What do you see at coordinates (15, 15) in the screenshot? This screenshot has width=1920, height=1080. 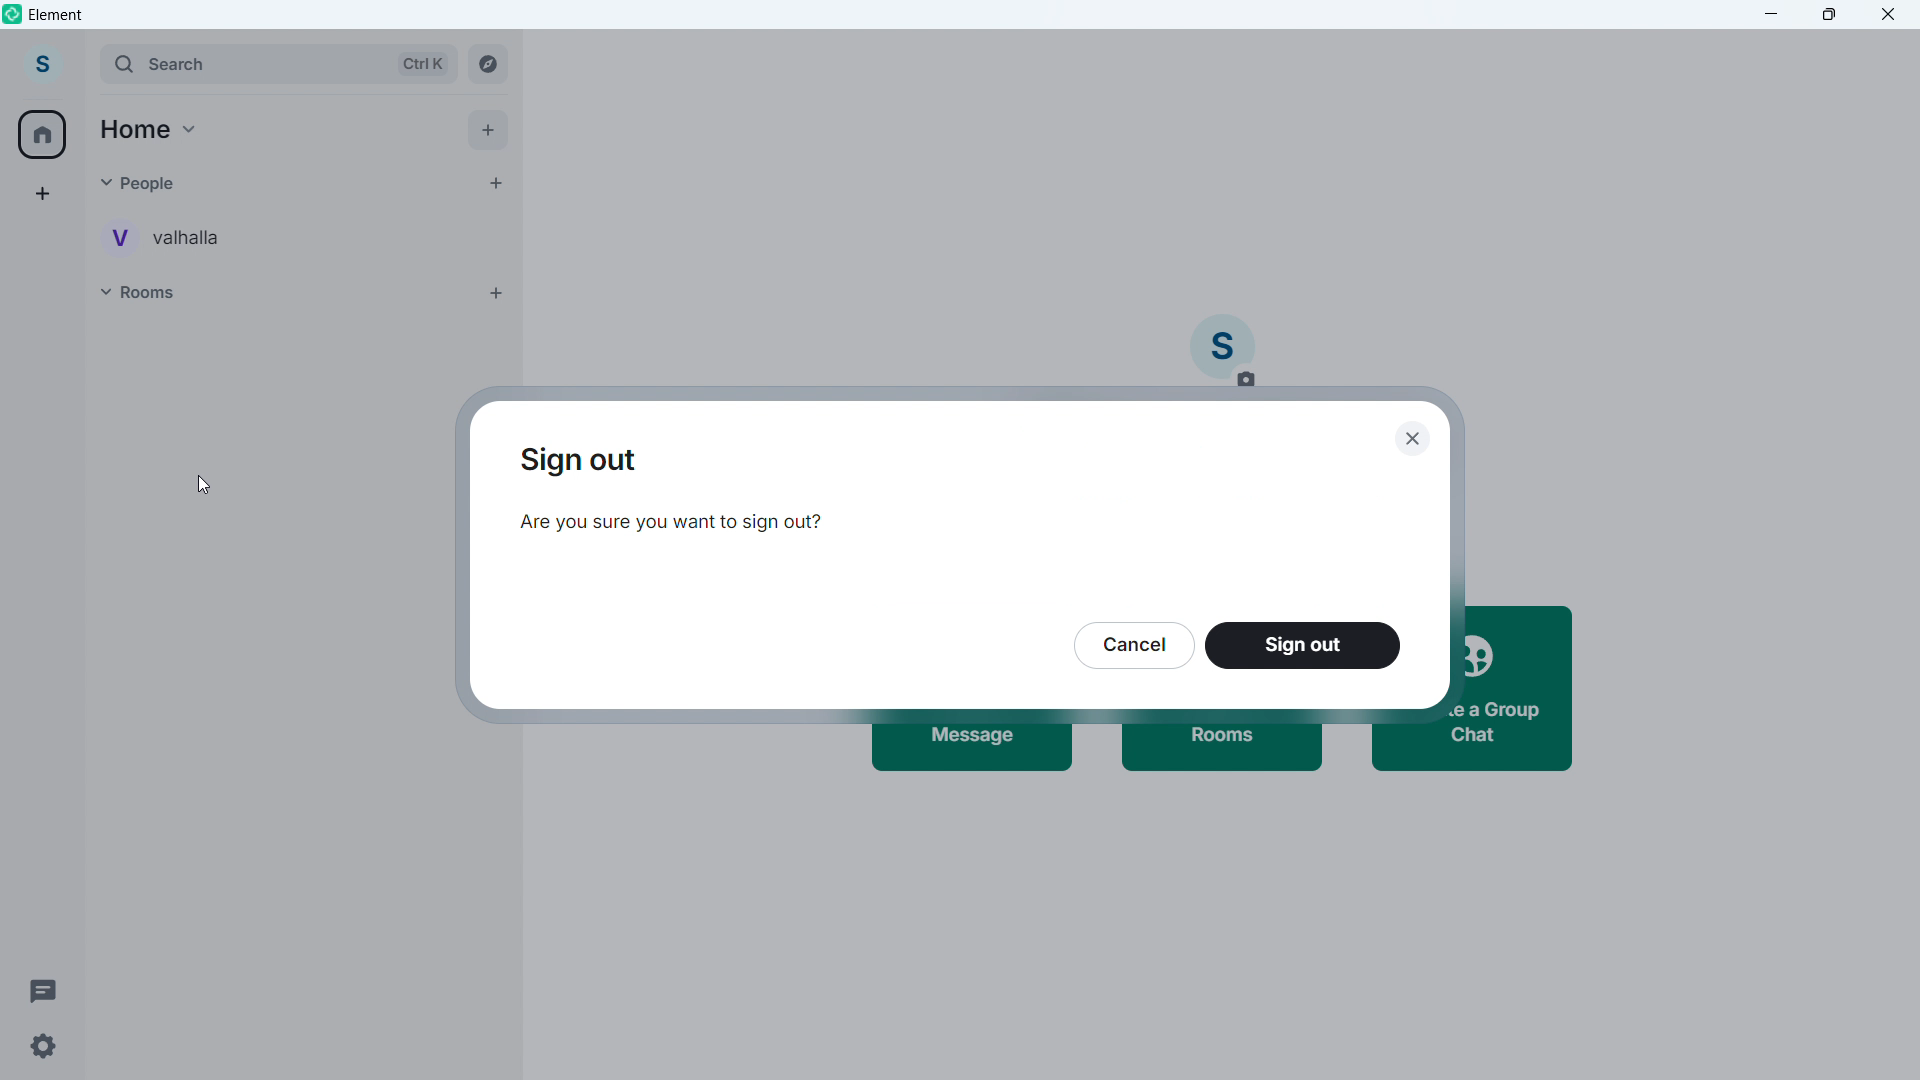 I see `element logo` at bounding box center [15, 15].